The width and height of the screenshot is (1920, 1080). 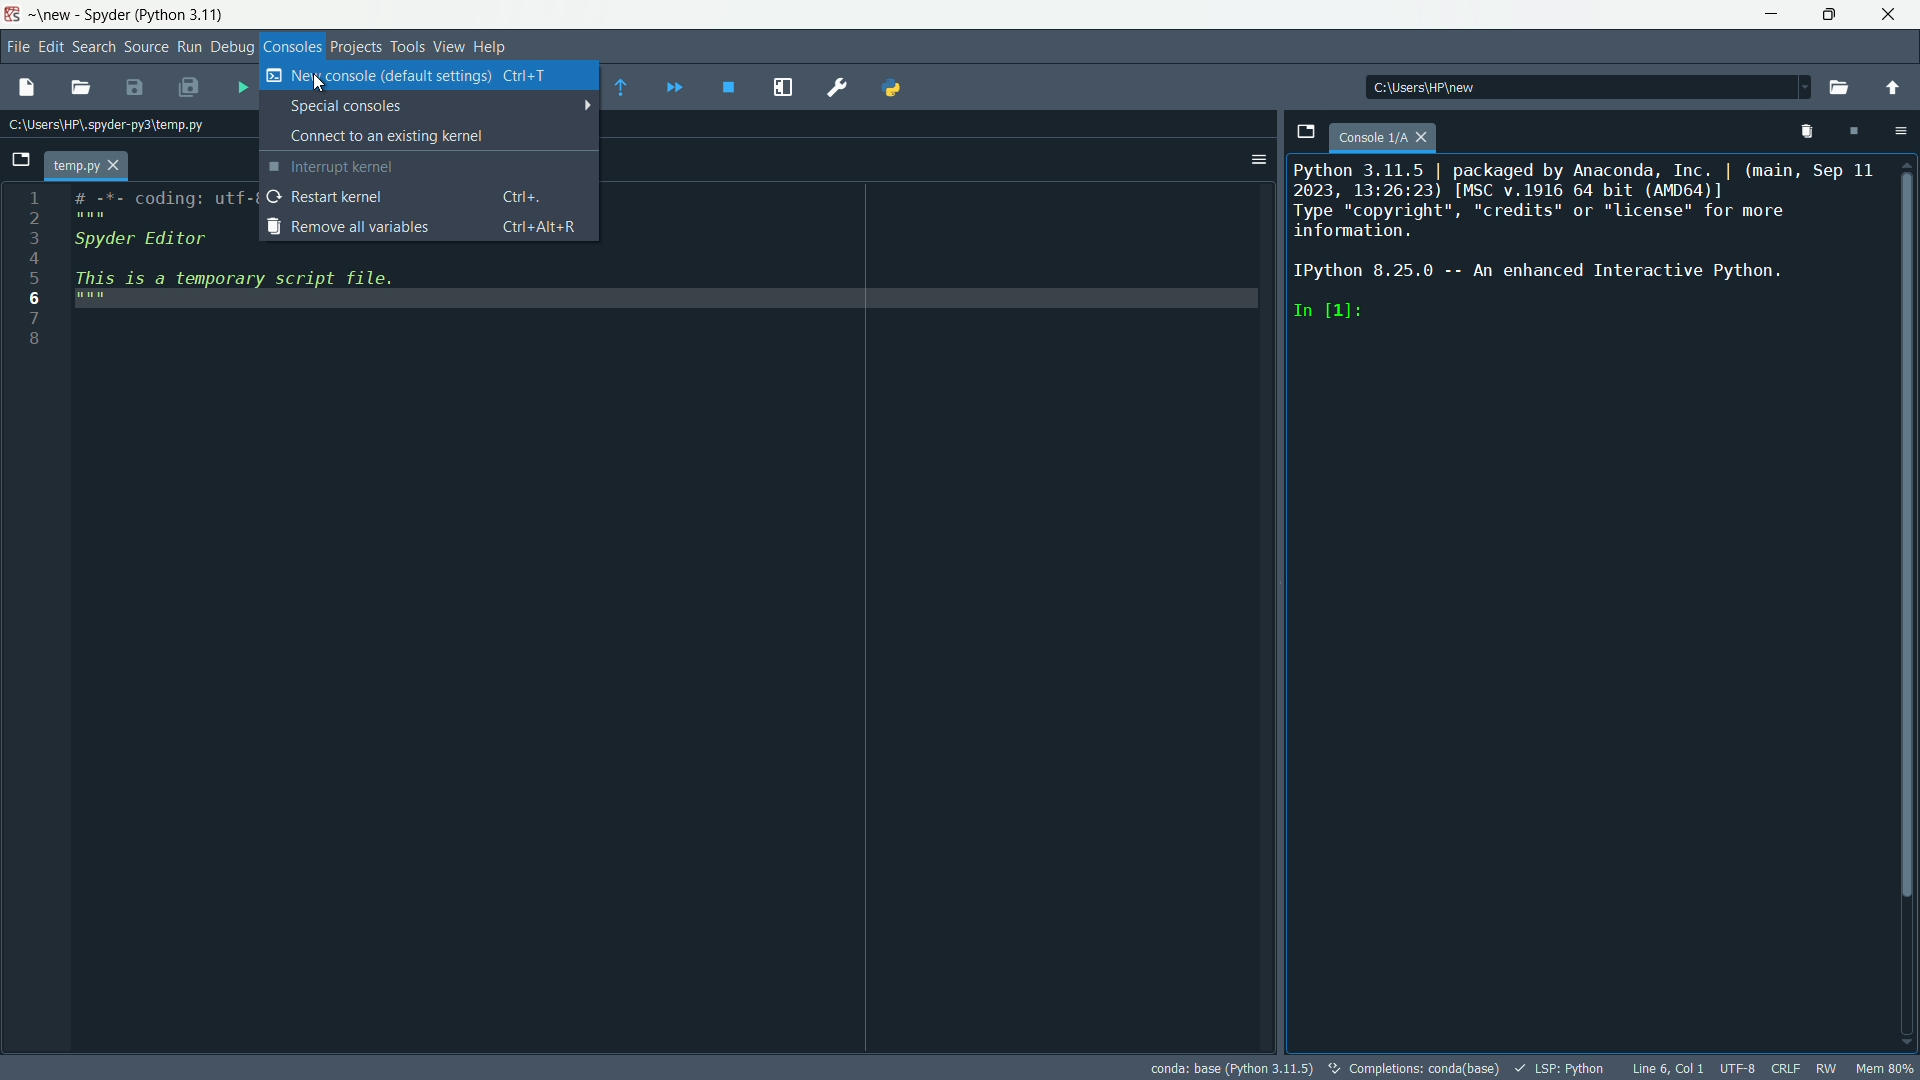 What do you see at coordinates (14, 14) in the screenshot?
I see `app icon` at bounding box center [14, 14].